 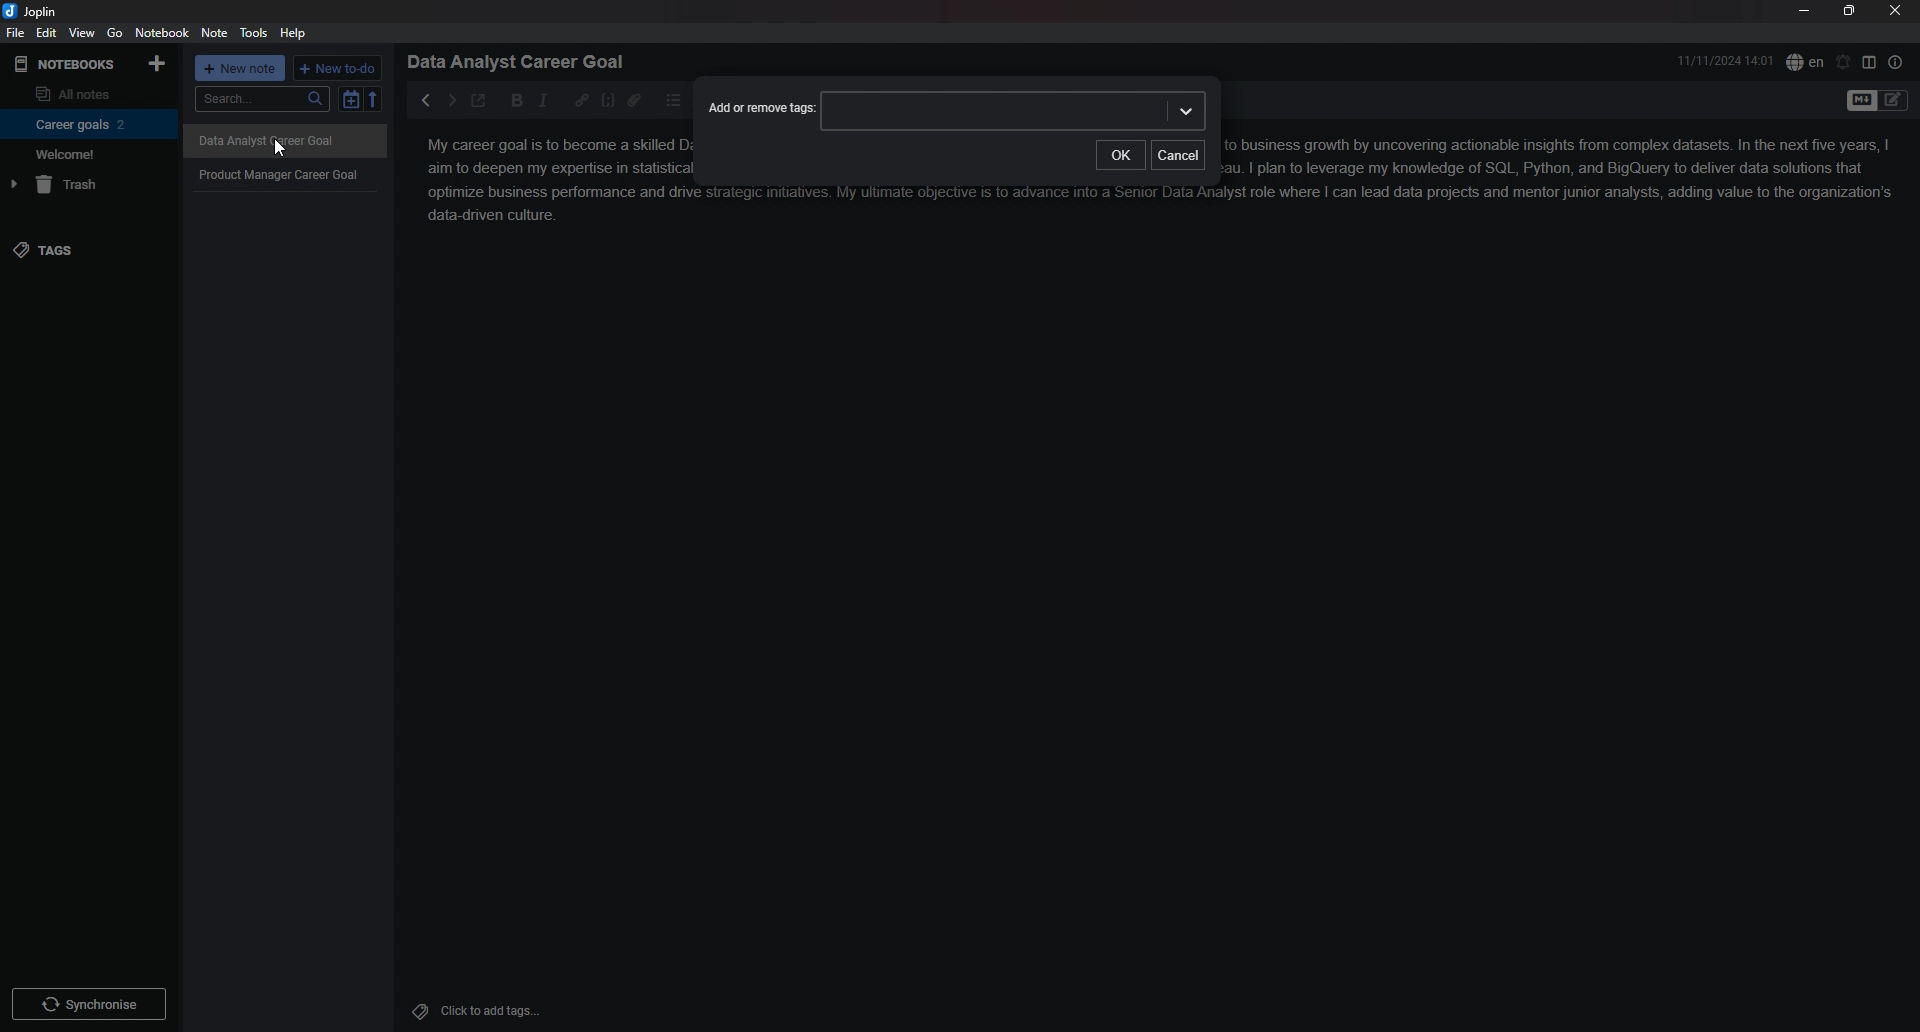 I want to click on previous, so click(x=424, y=100).